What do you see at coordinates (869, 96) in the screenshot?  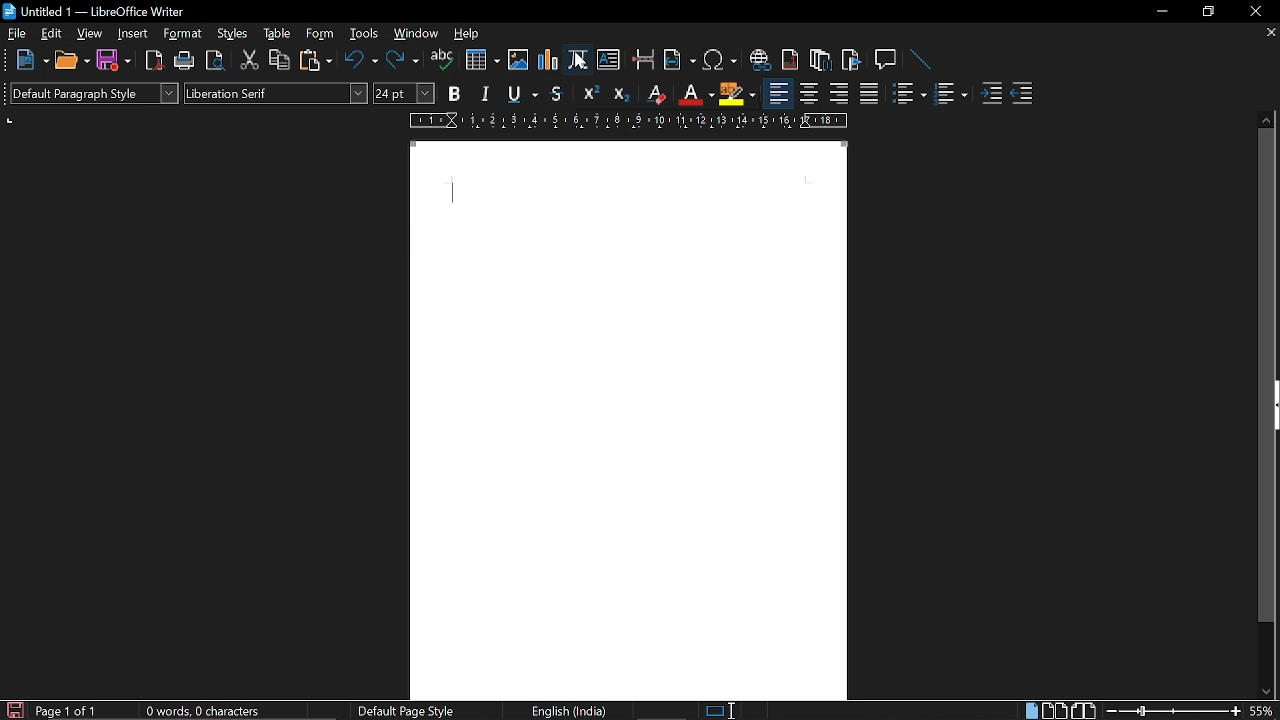 I see `justified` at bounding box center [869, 96].